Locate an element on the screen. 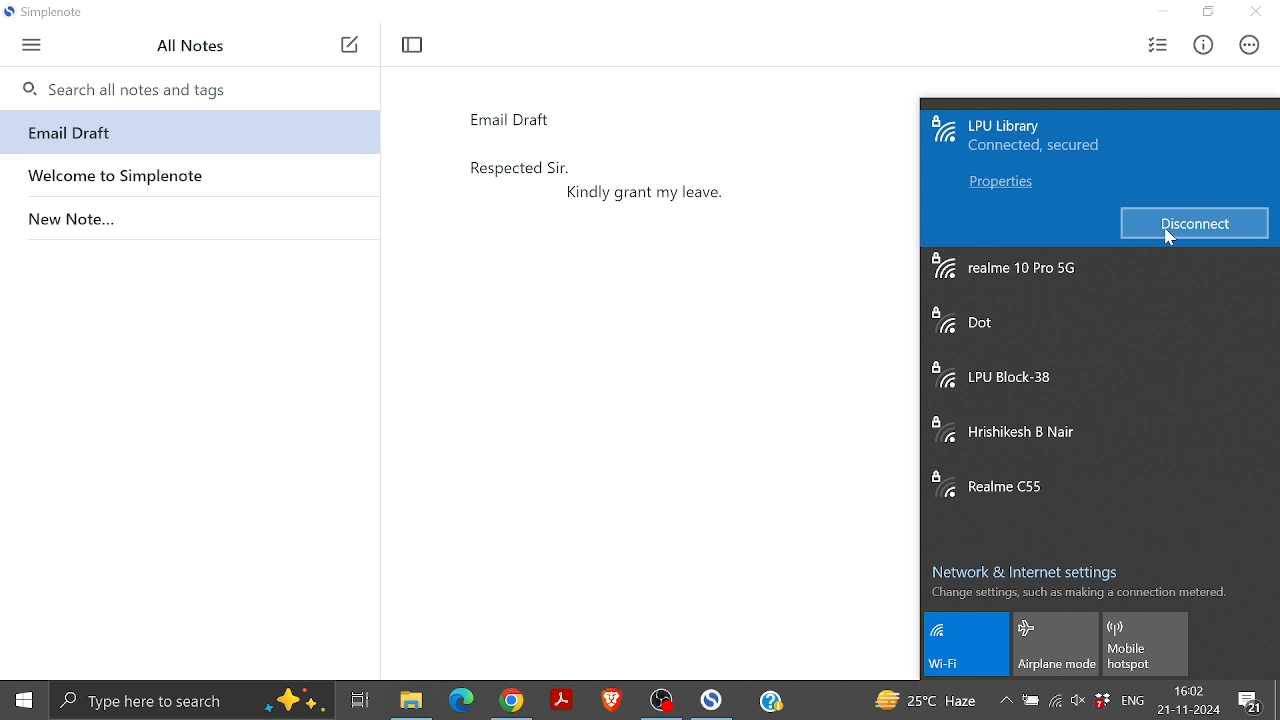 The image size is (1280, 720). Task view is located at coordinates (359, 698).